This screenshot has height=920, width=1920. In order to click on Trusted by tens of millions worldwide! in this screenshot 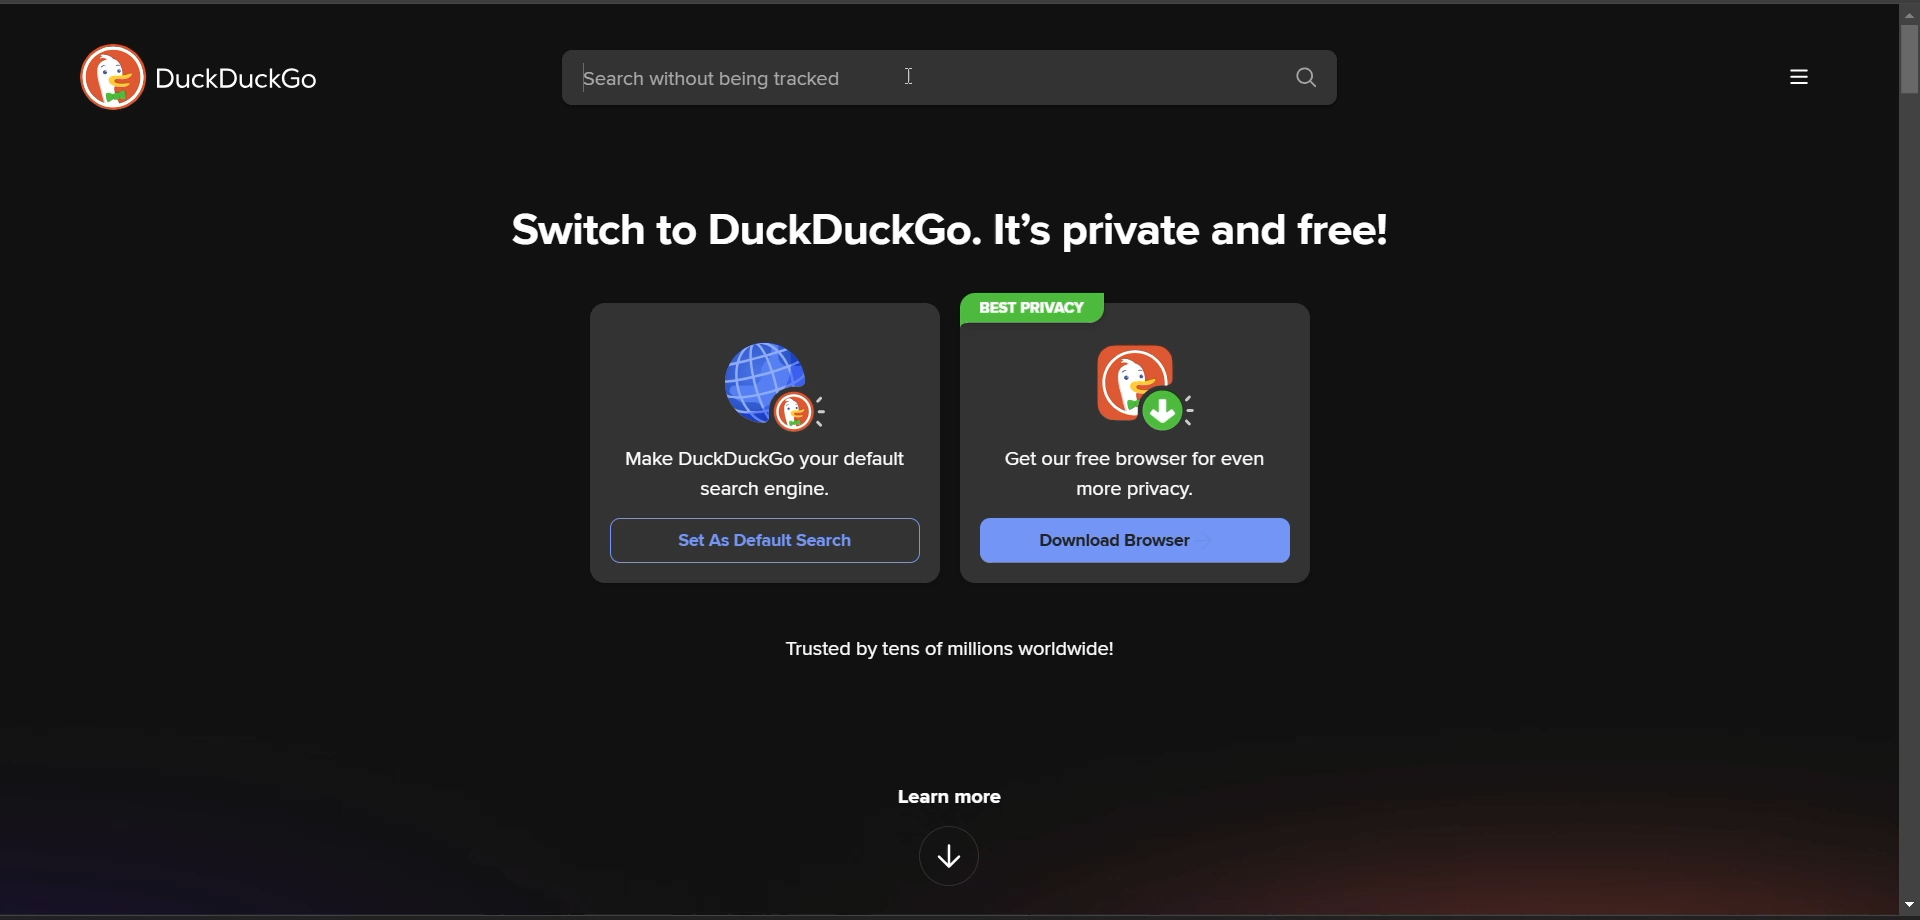, I will do `click(953, 653)`.